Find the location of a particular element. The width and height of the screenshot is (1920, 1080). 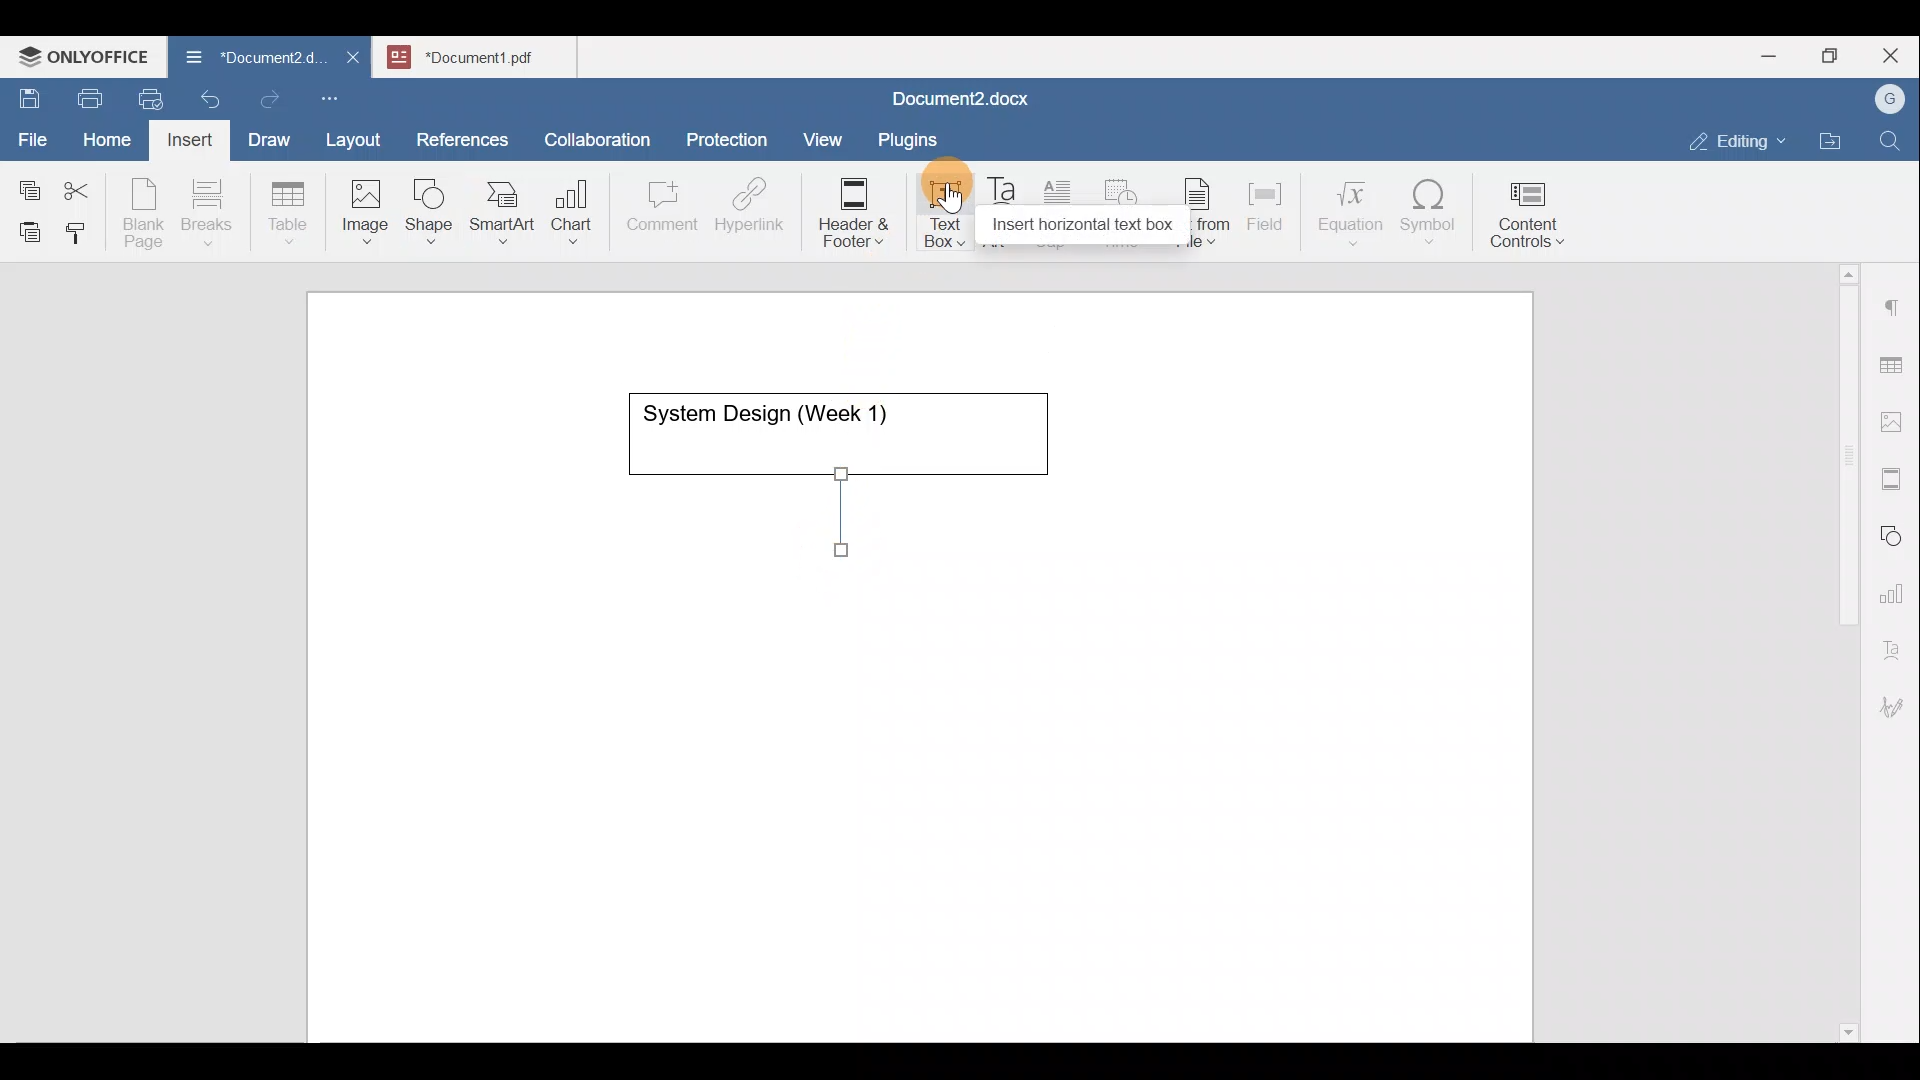

Copy style is located at coordinates (83, 228).